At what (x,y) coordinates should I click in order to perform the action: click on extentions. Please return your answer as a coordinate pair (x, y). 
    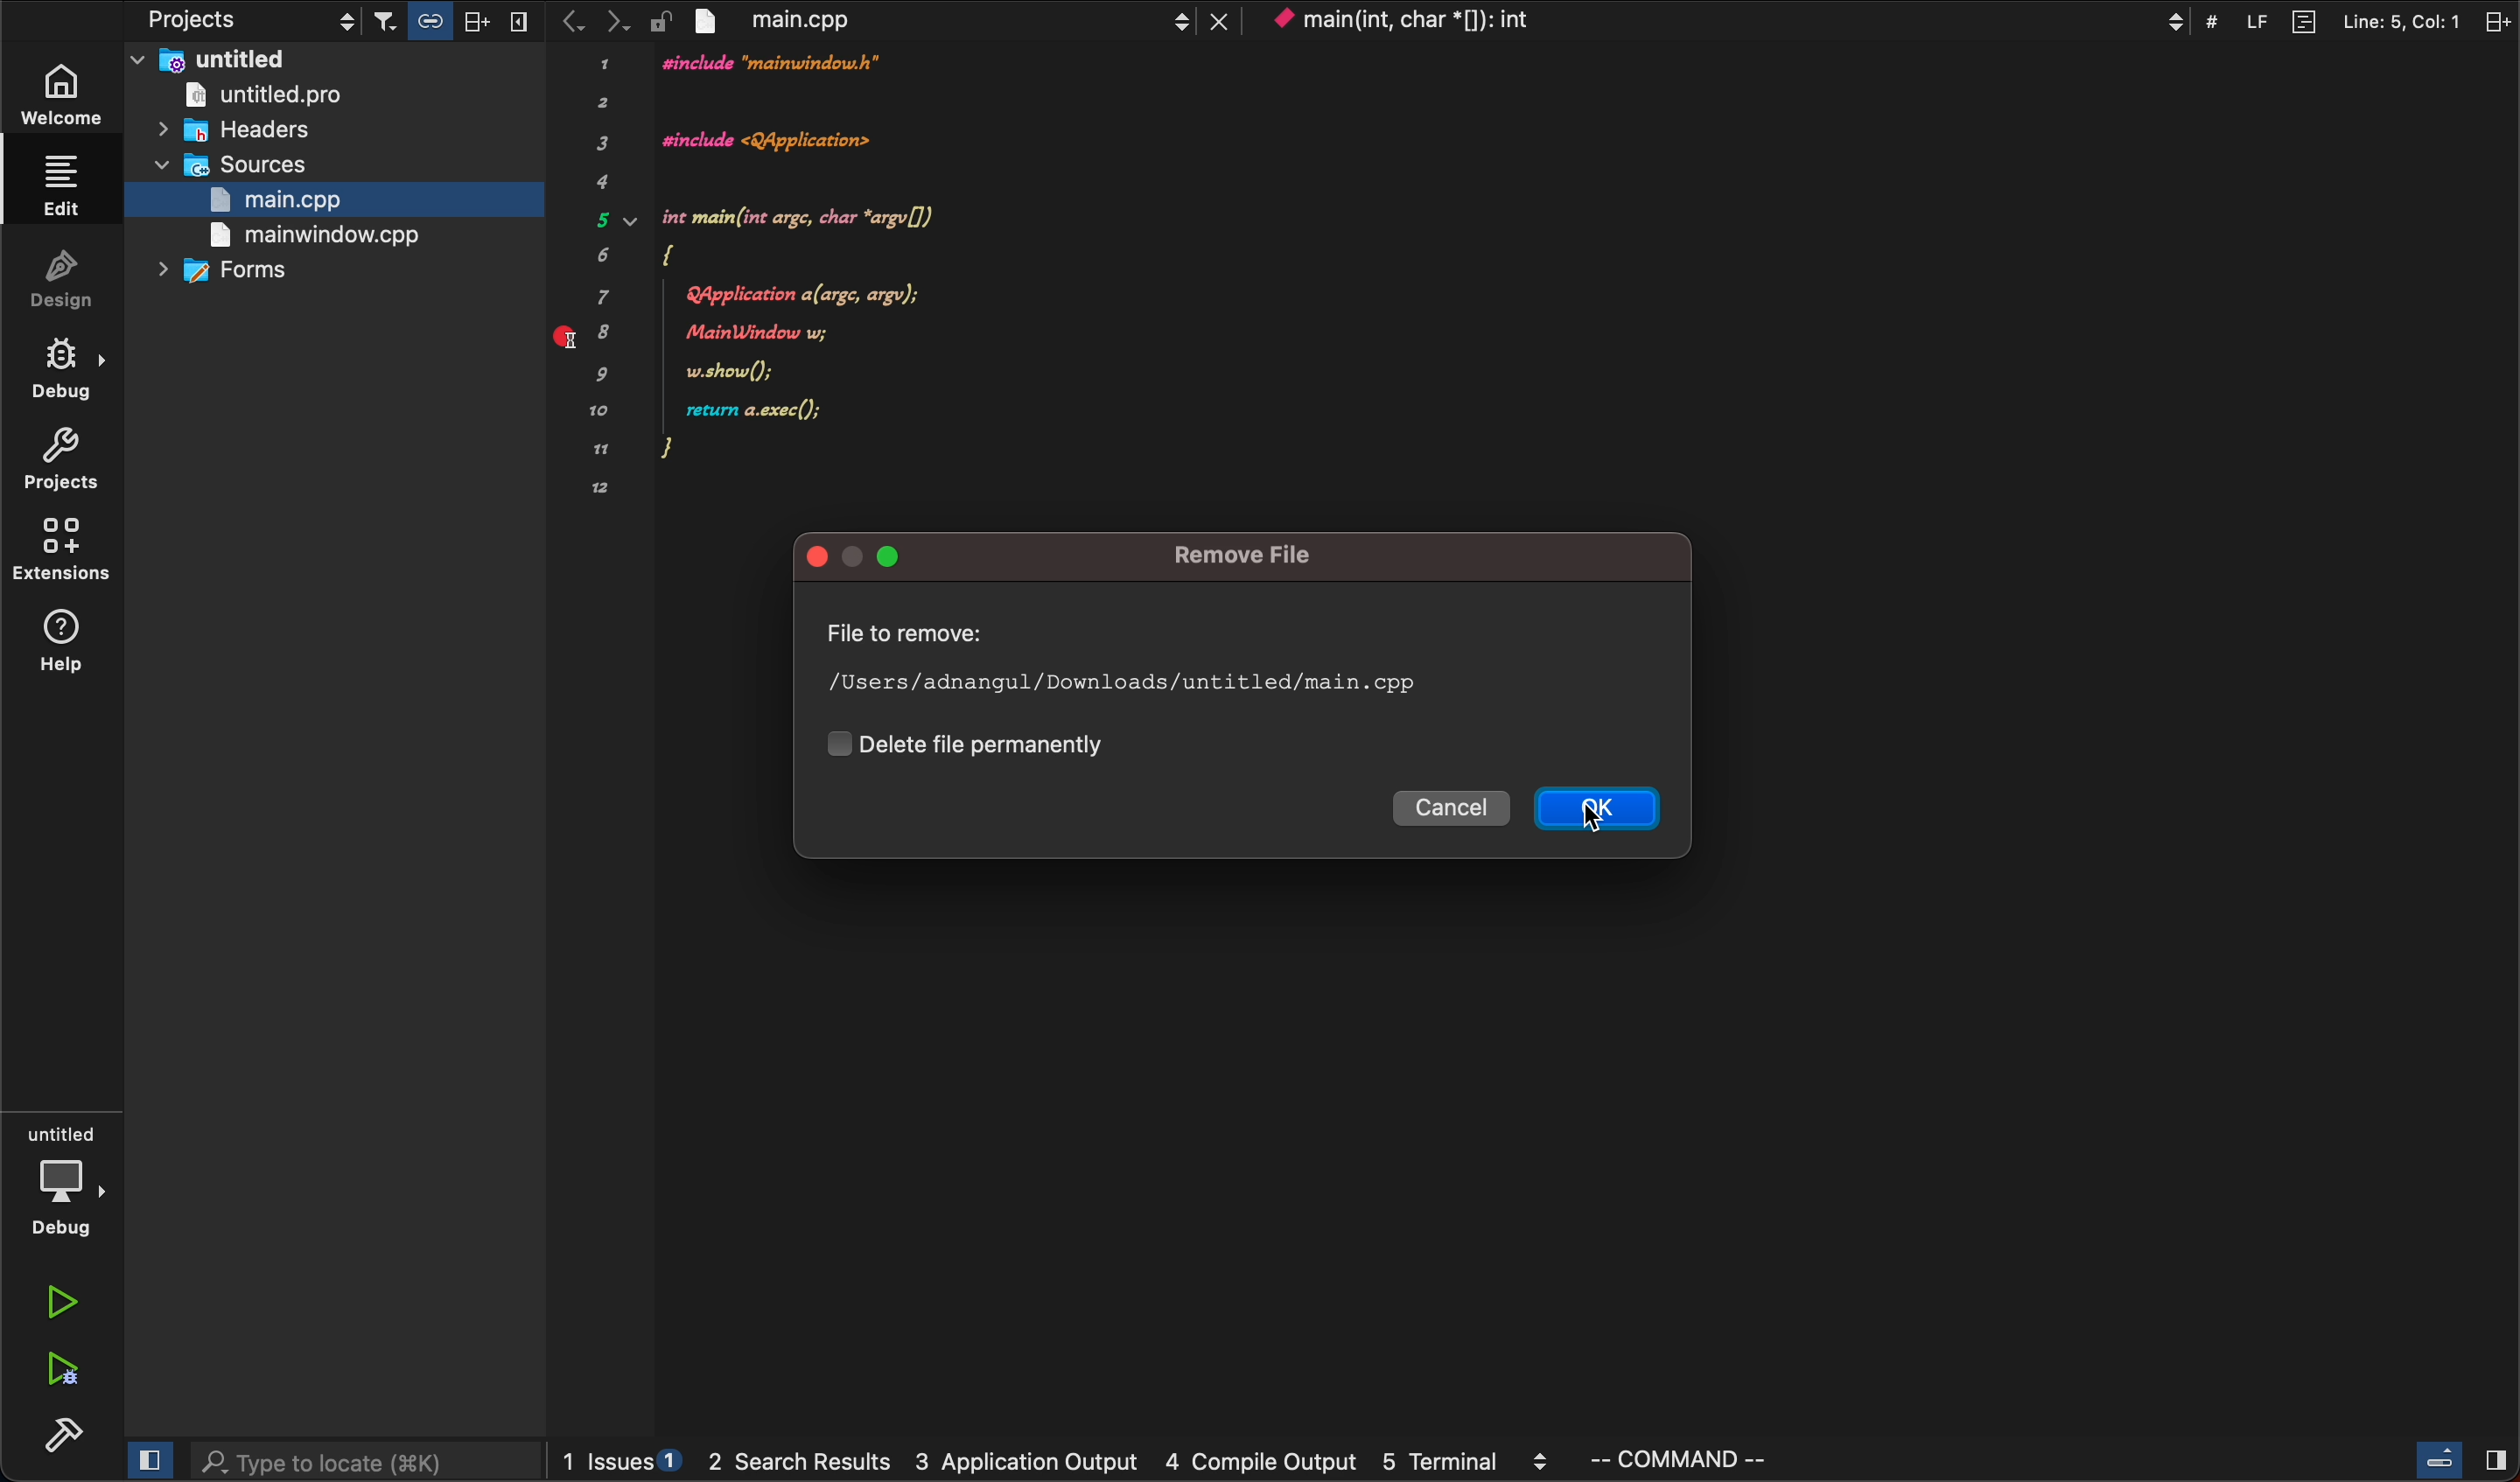
    Looking at the image, I should click on (62, 552).